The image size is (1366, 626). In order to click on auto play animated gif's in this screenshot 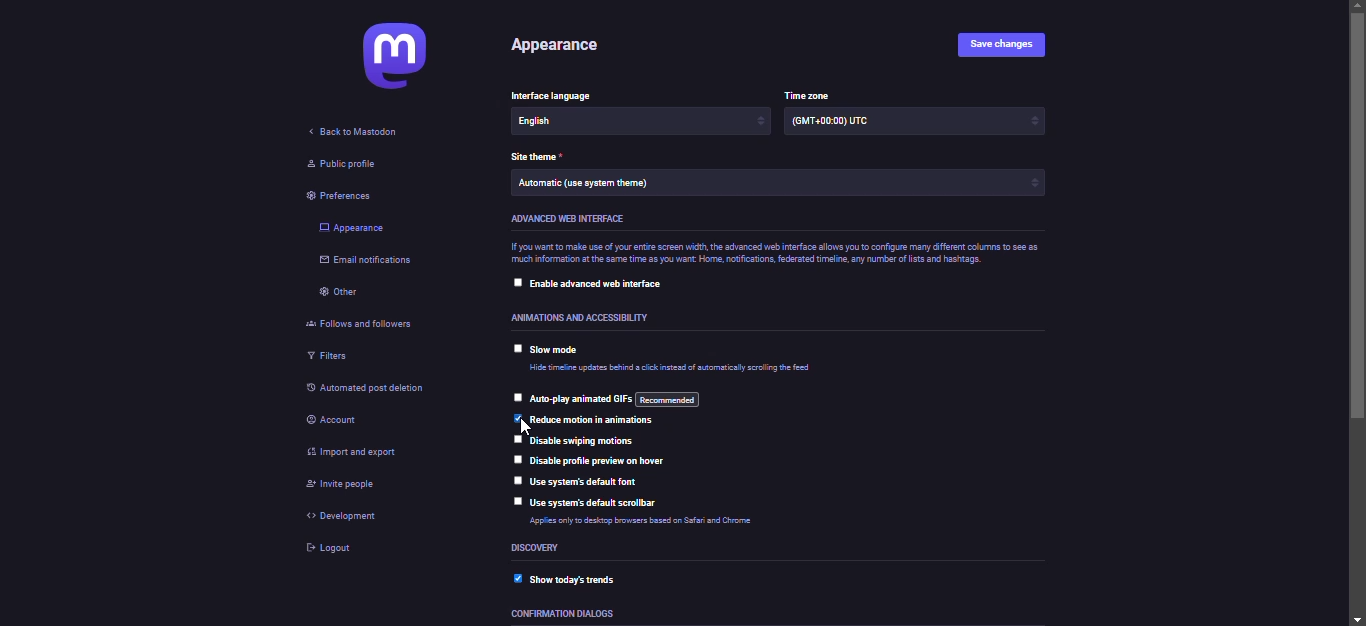, I will do `click(615, 399)`.